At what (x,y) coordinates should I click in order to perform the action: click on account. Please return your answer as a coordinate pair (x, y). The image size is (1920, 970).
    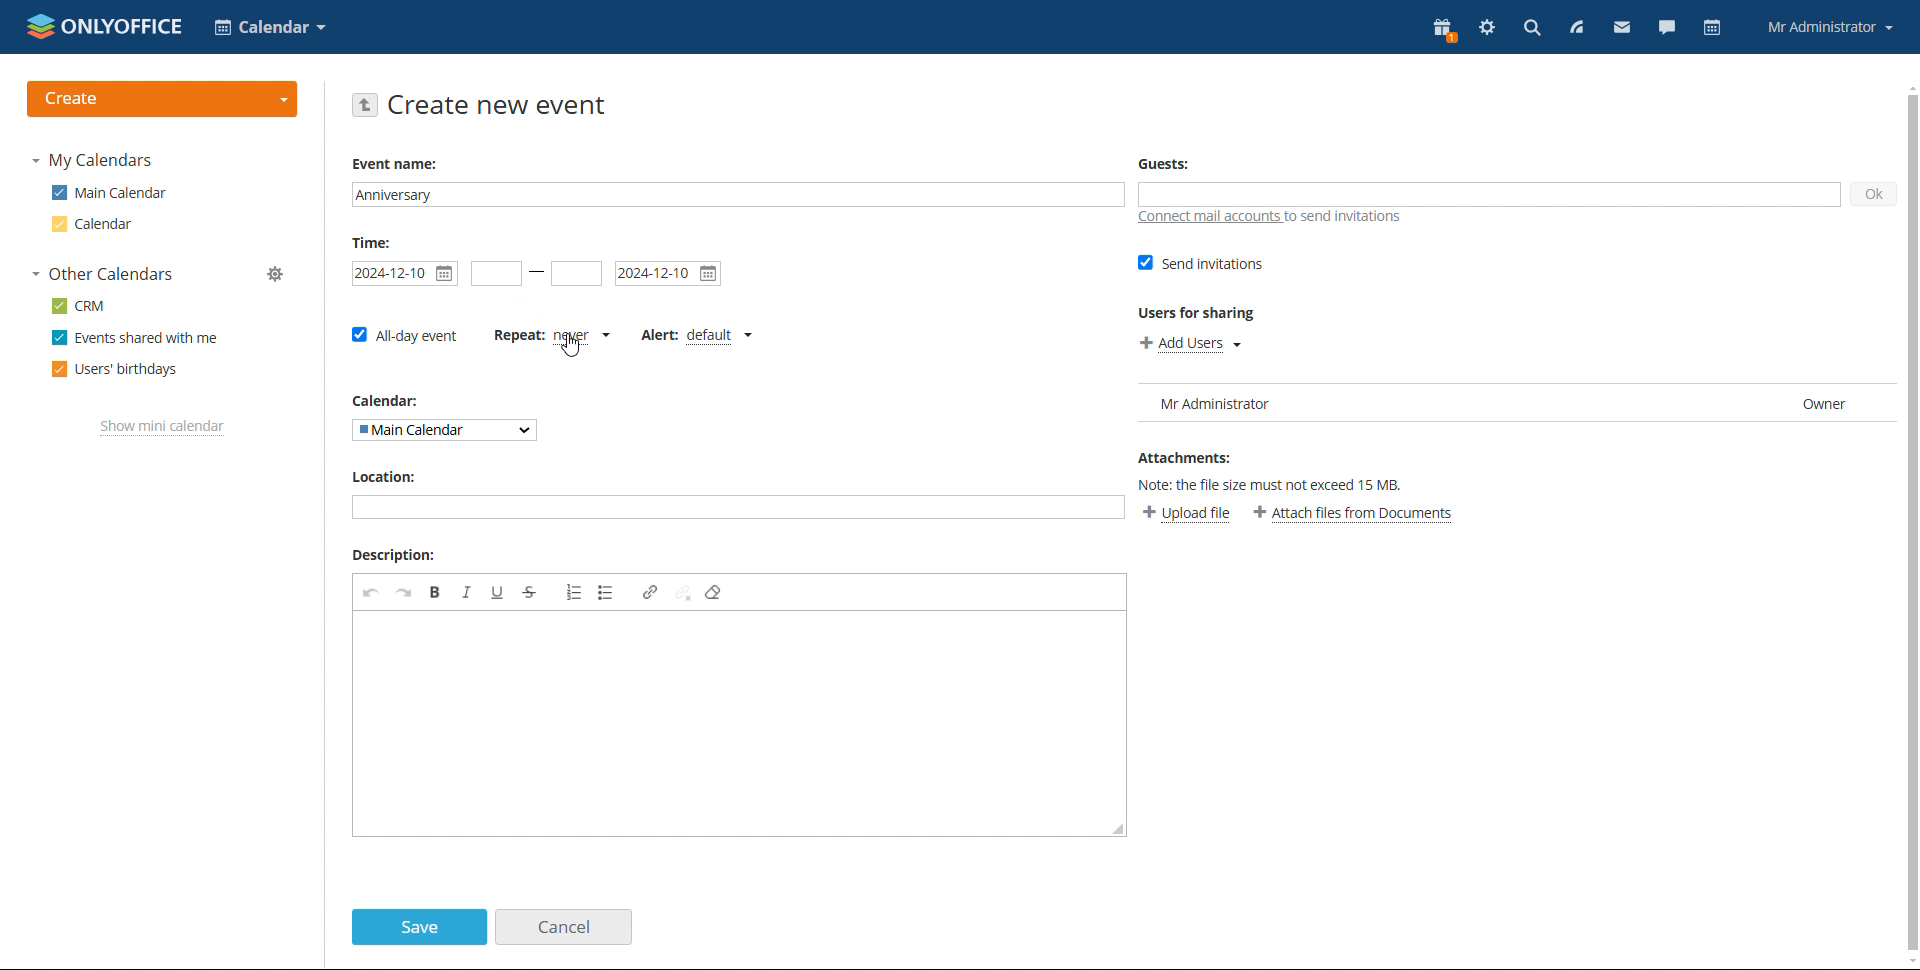
    Looking at the image, I should click on (1830, 26).